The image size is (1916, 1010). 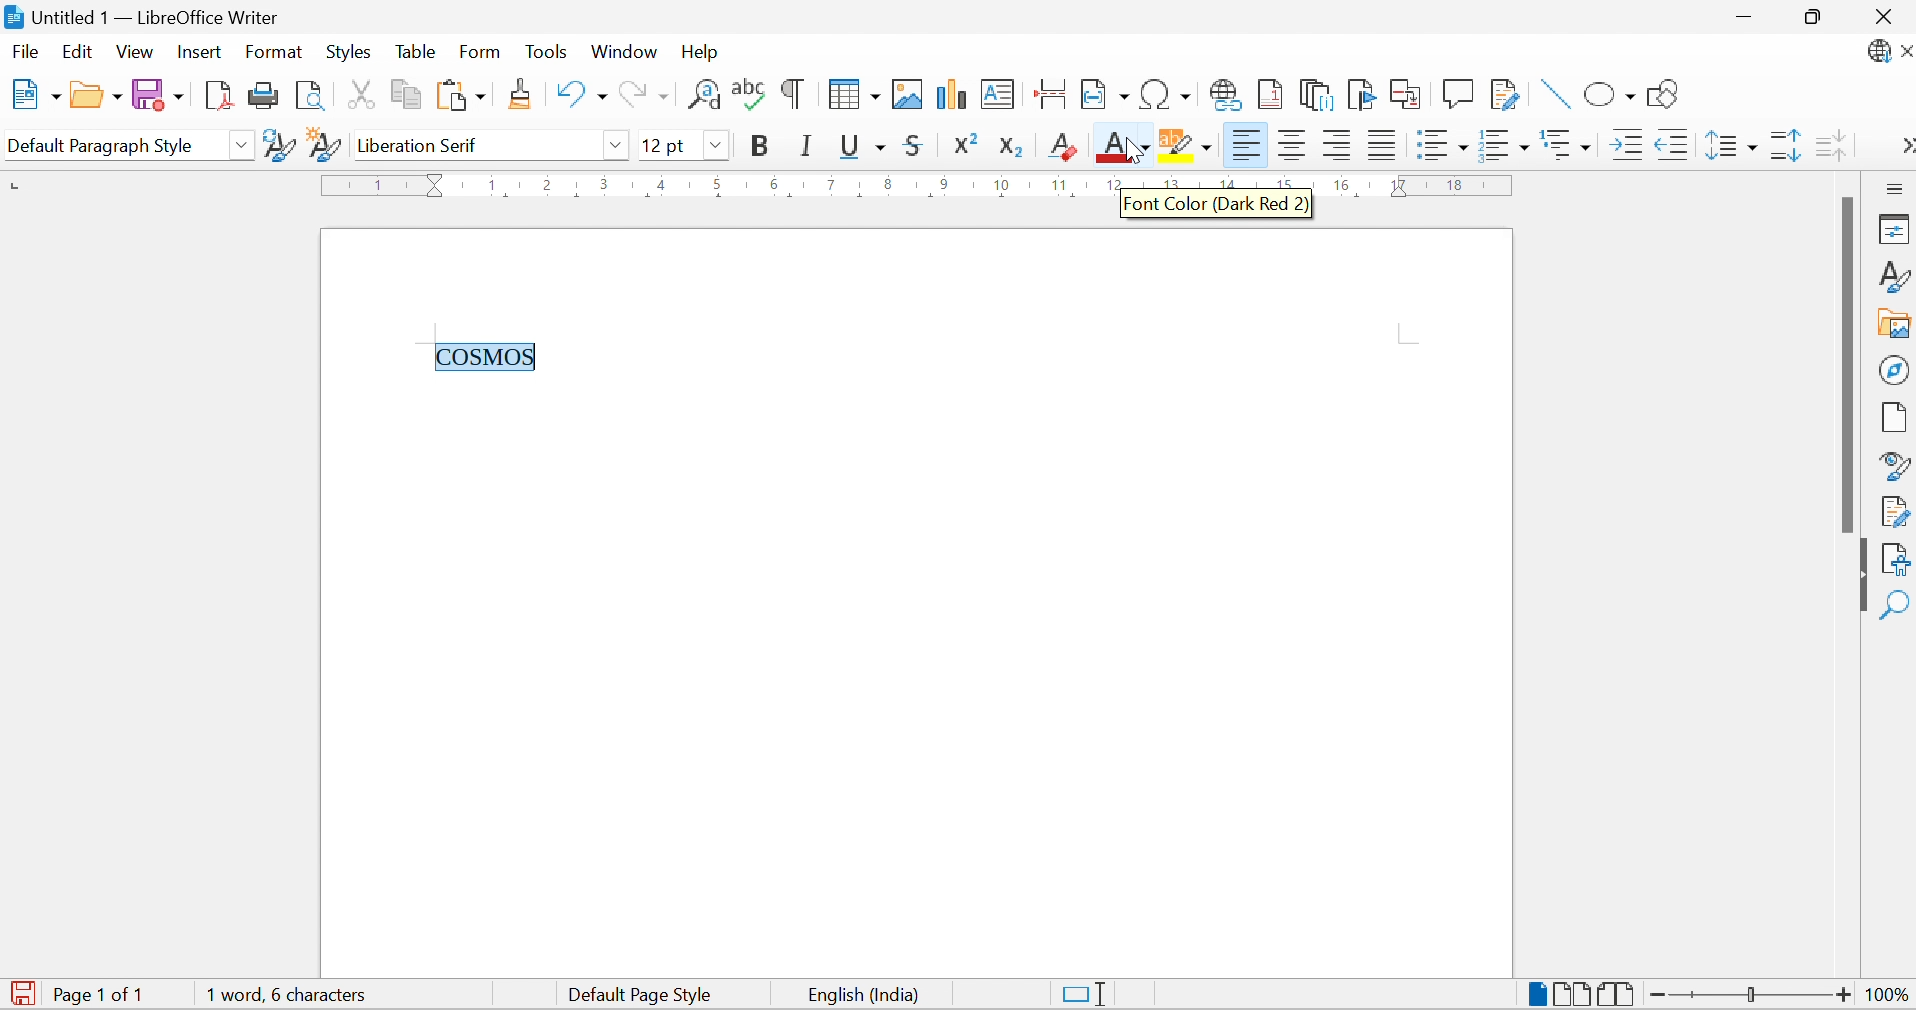 What do you see at coordinates (1897, 602) in the screenshot?
I see `Find` at bounding box center [1897, 602].